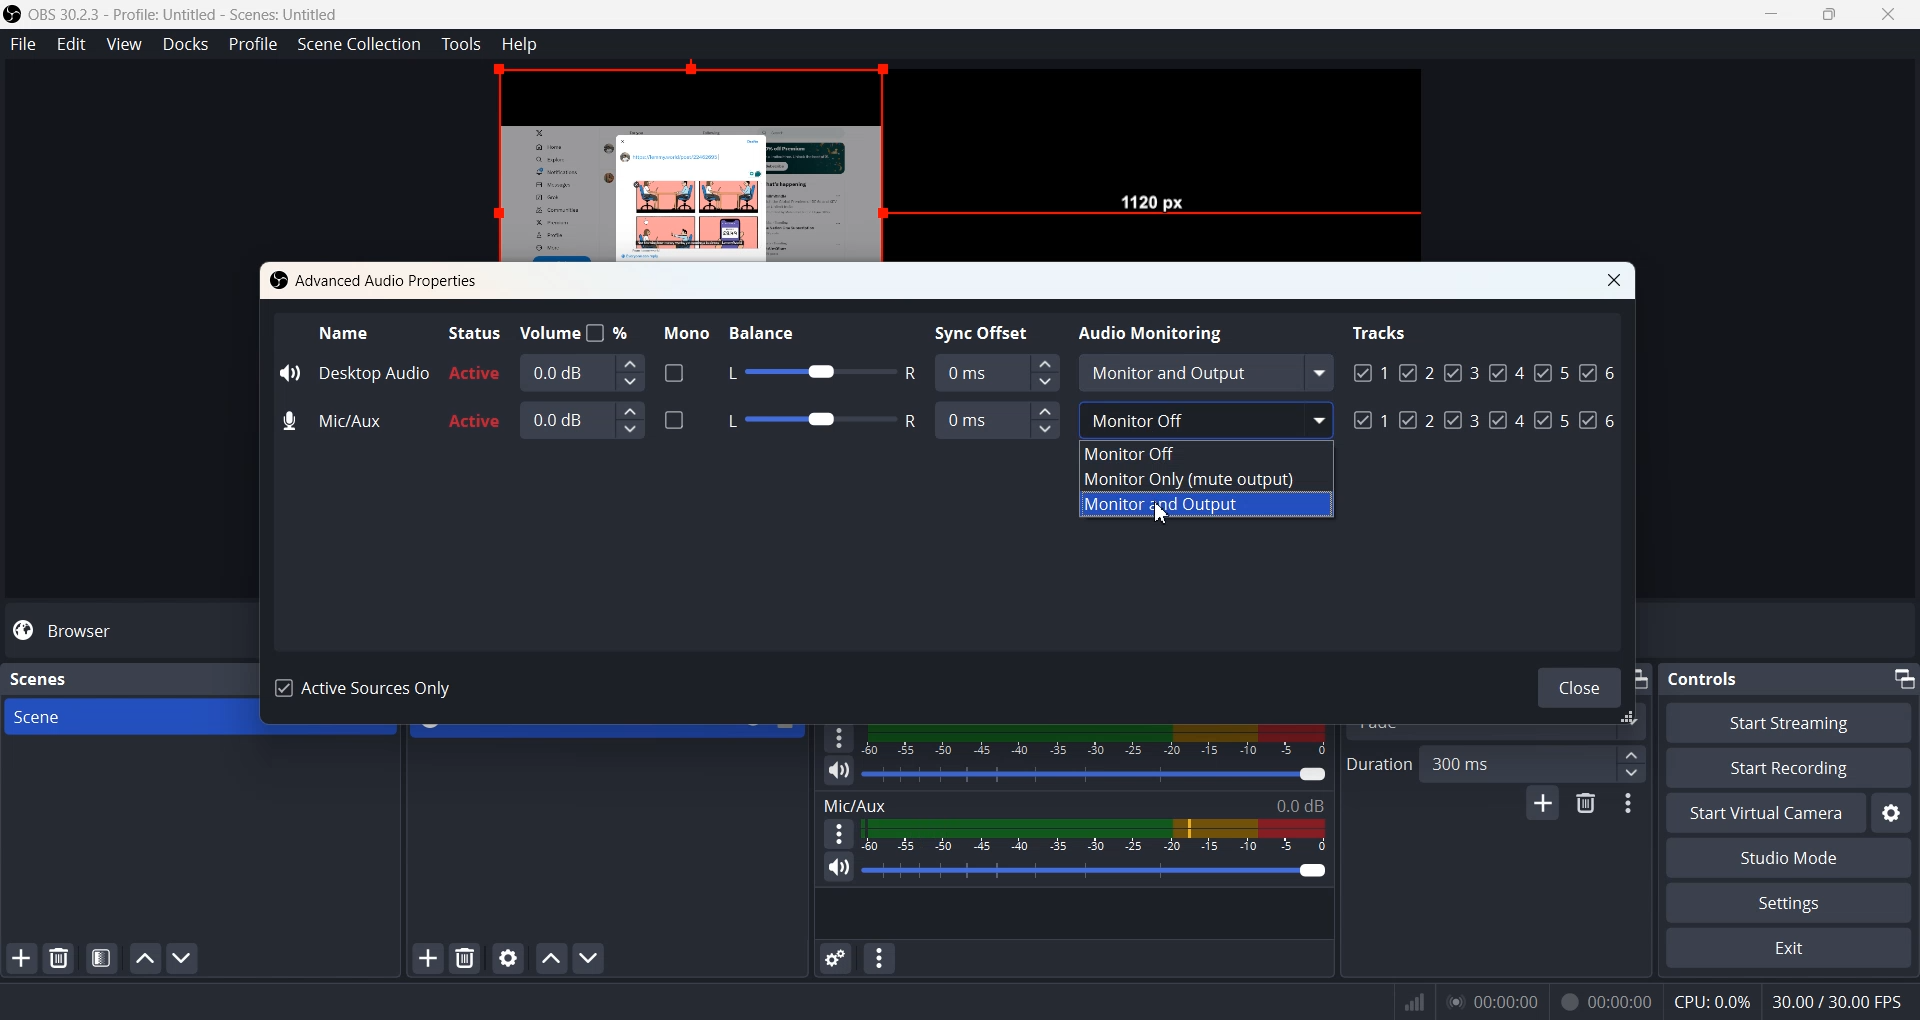 Image resolution: width=1920 pixels, height=1020 pixels. Describe the element at coordinates (583, 419) in the screenshot. I see `0.0 dB` at that location.